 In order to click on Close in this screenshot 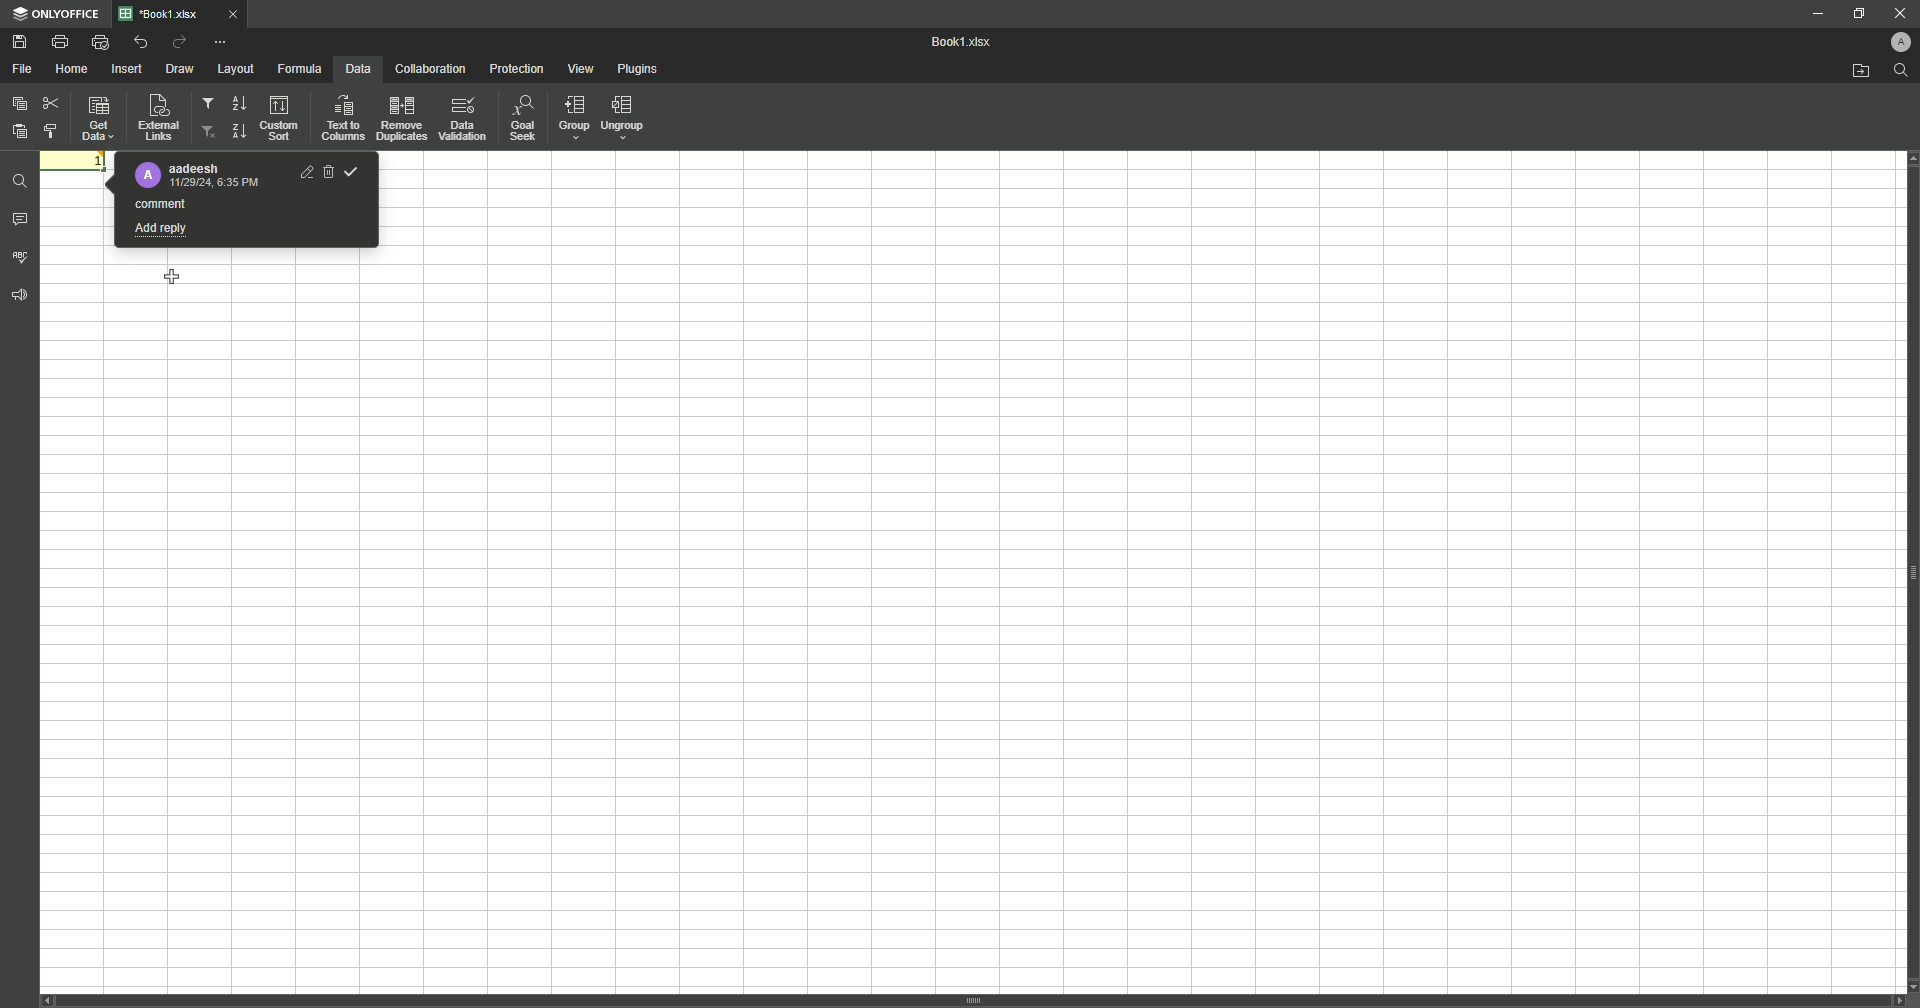, I will do `click(1893, 12)`.